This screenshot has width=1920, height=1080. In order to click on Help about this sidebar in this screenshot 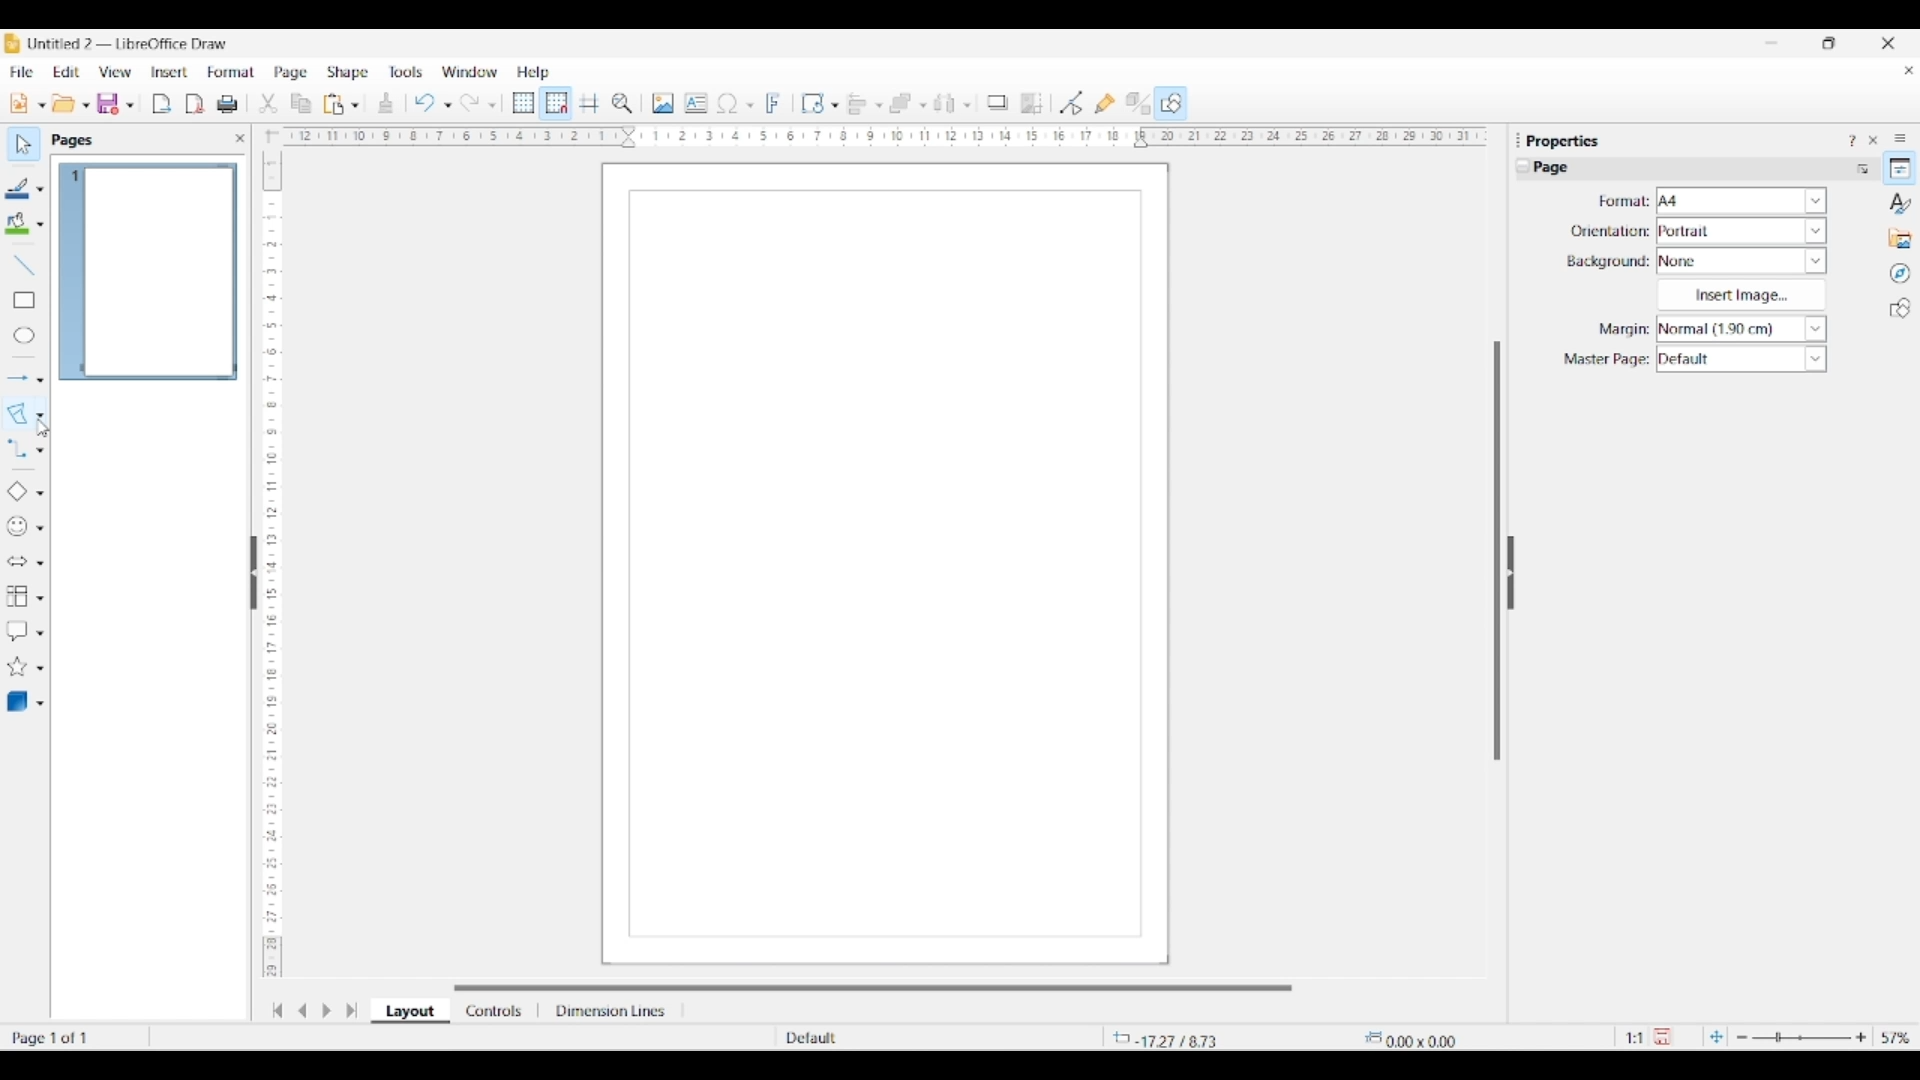, I will do `click(1851, 140)`.